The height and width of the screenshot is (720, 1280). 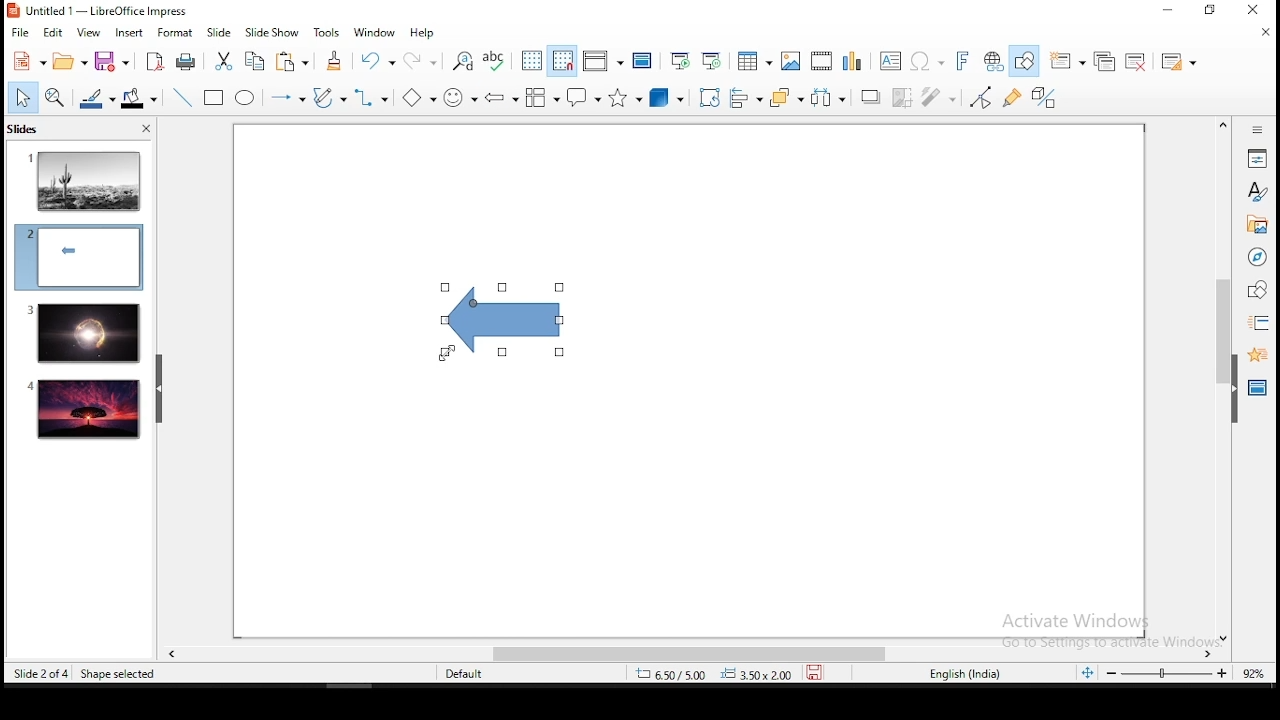 I want to click on default, so click(x=466, y=673).